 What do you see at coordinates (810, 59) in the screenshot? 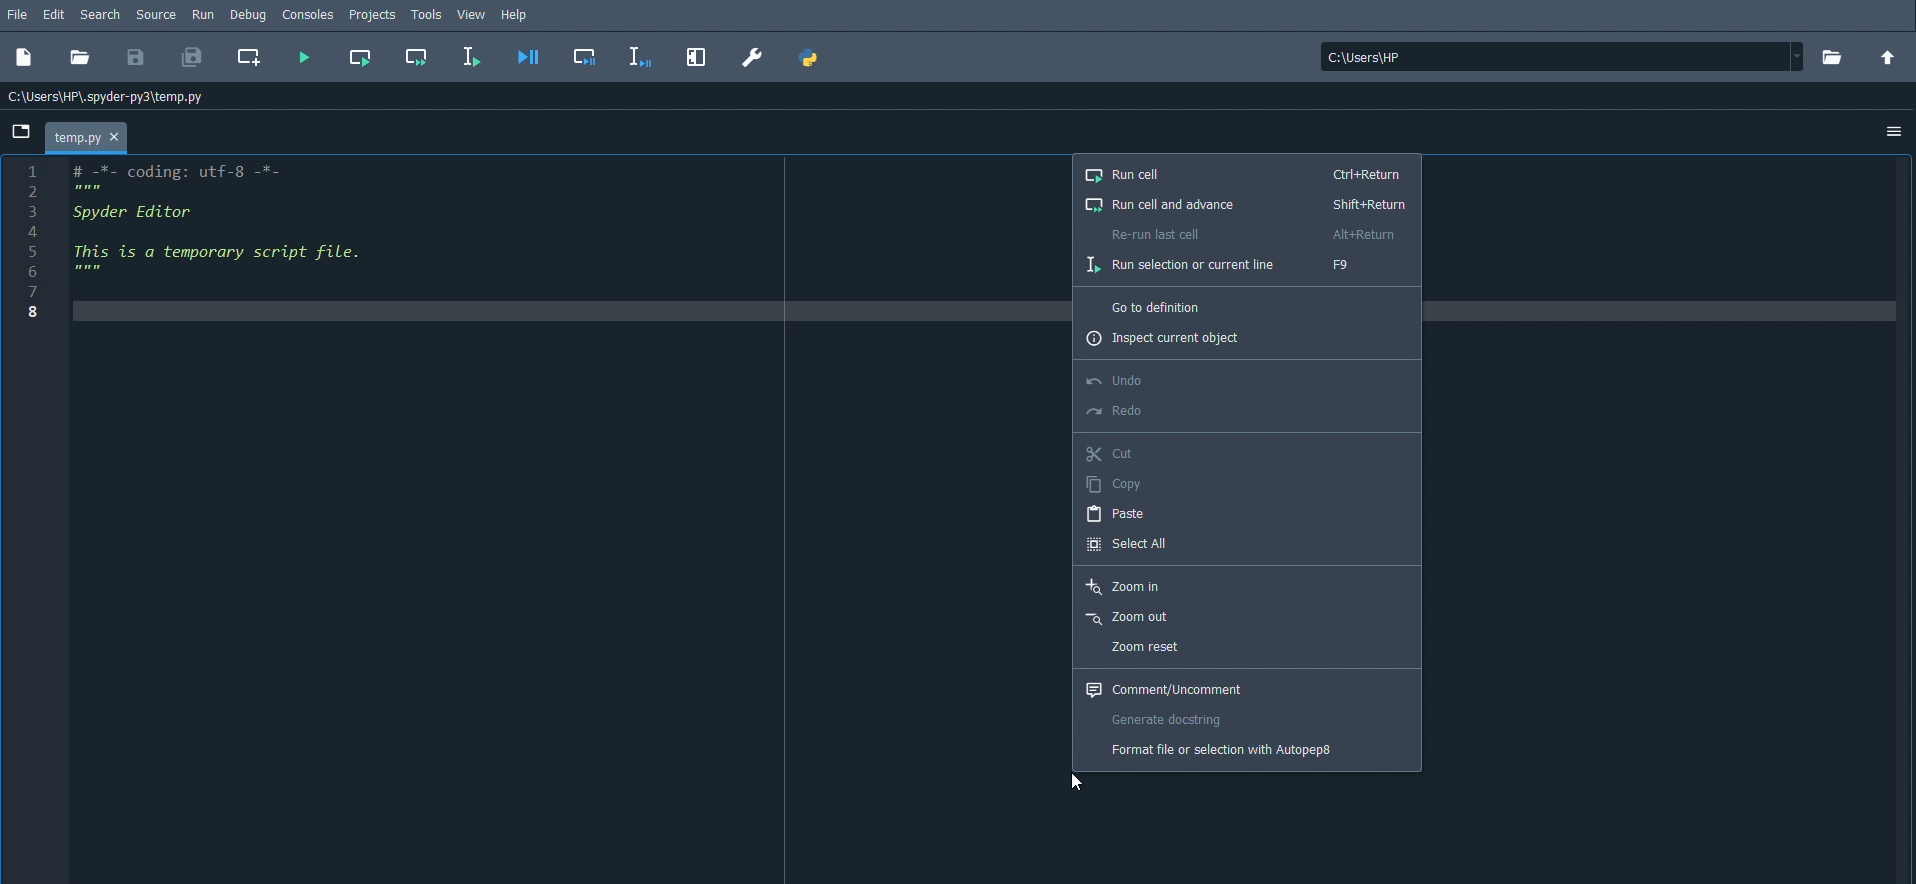
I see `PYTHONPATH manager` at bounding box center [810, 59].